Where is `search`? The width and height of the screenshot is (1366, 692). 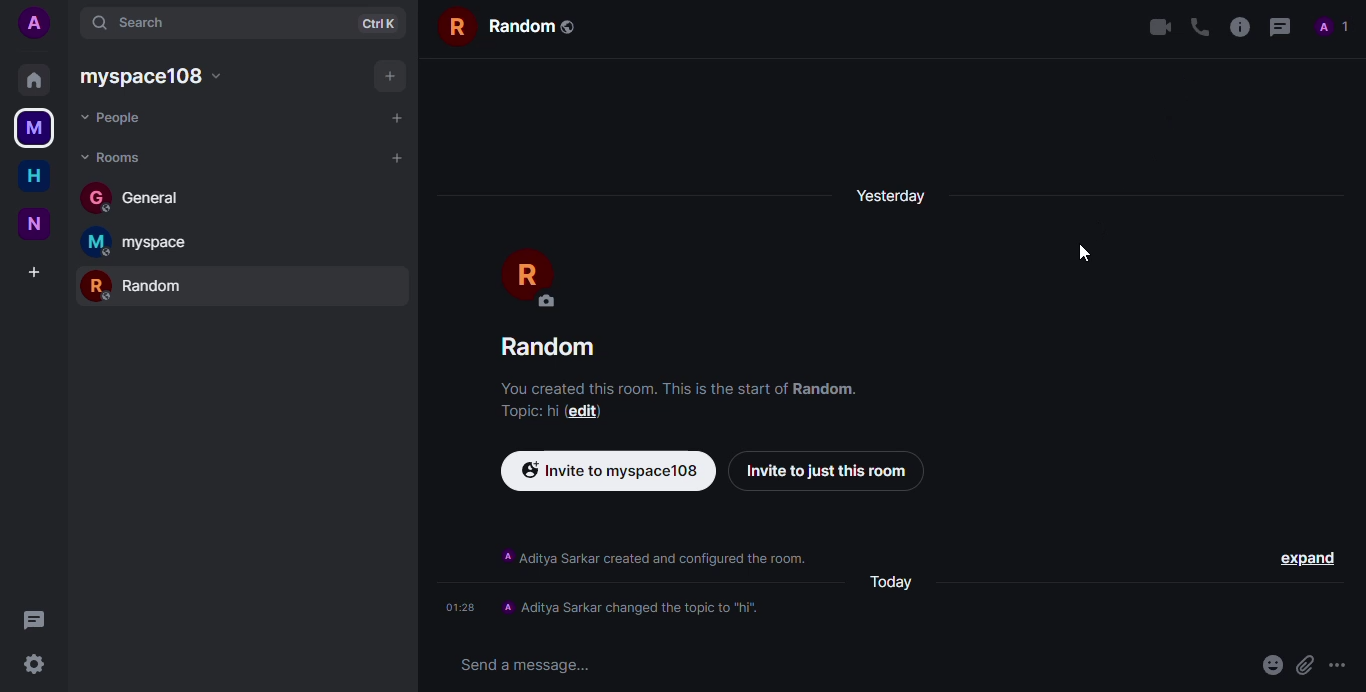
search is located at coordinates (139, 22).